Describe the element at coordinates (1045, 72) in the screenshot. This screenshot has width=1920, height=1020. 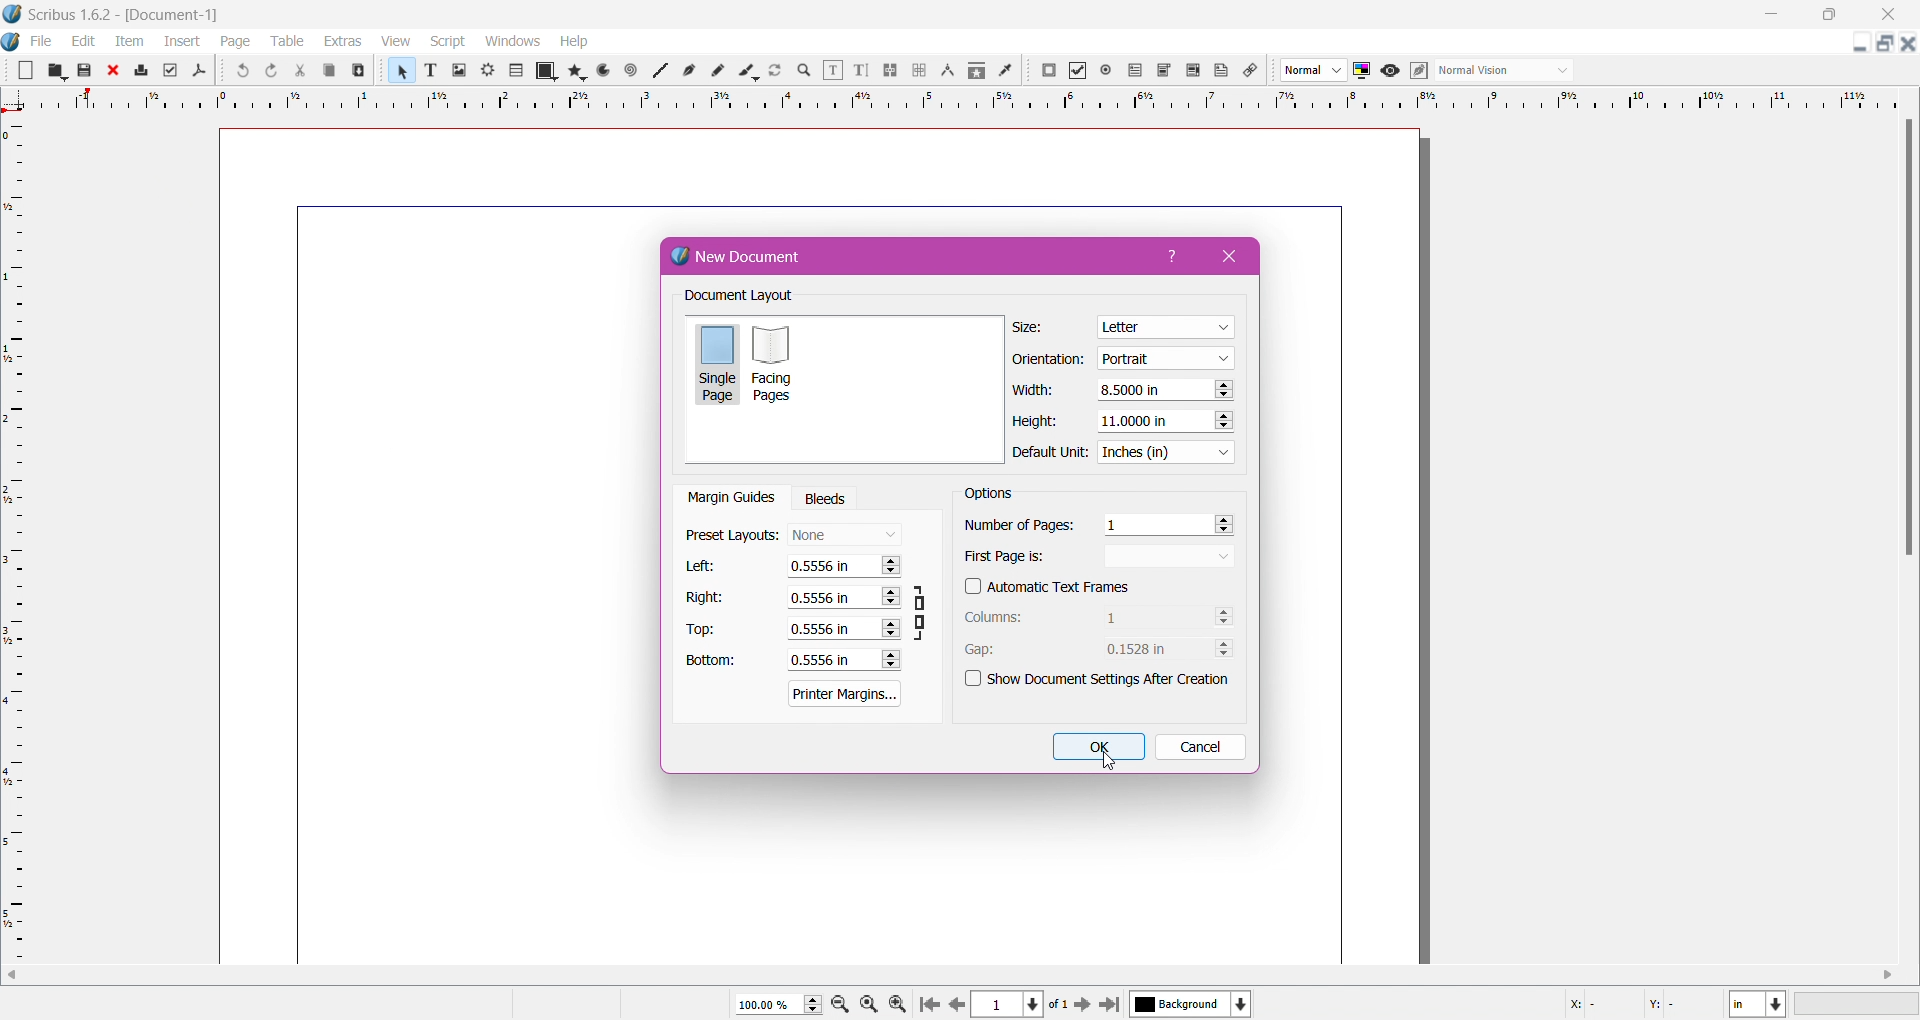
I see `icon` at that location.